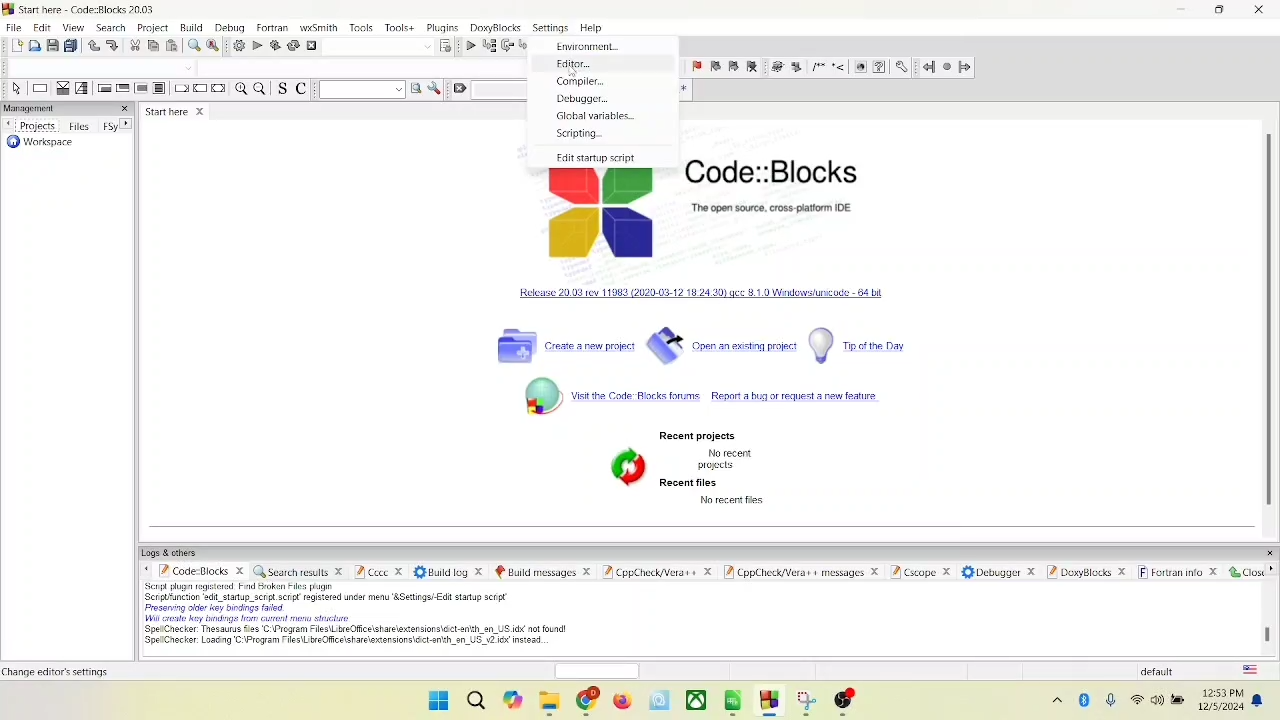 The image size is (1280, 720). Describe the element at coordinates (141, 88) in the screenshot. I see `counting loop` at that location.